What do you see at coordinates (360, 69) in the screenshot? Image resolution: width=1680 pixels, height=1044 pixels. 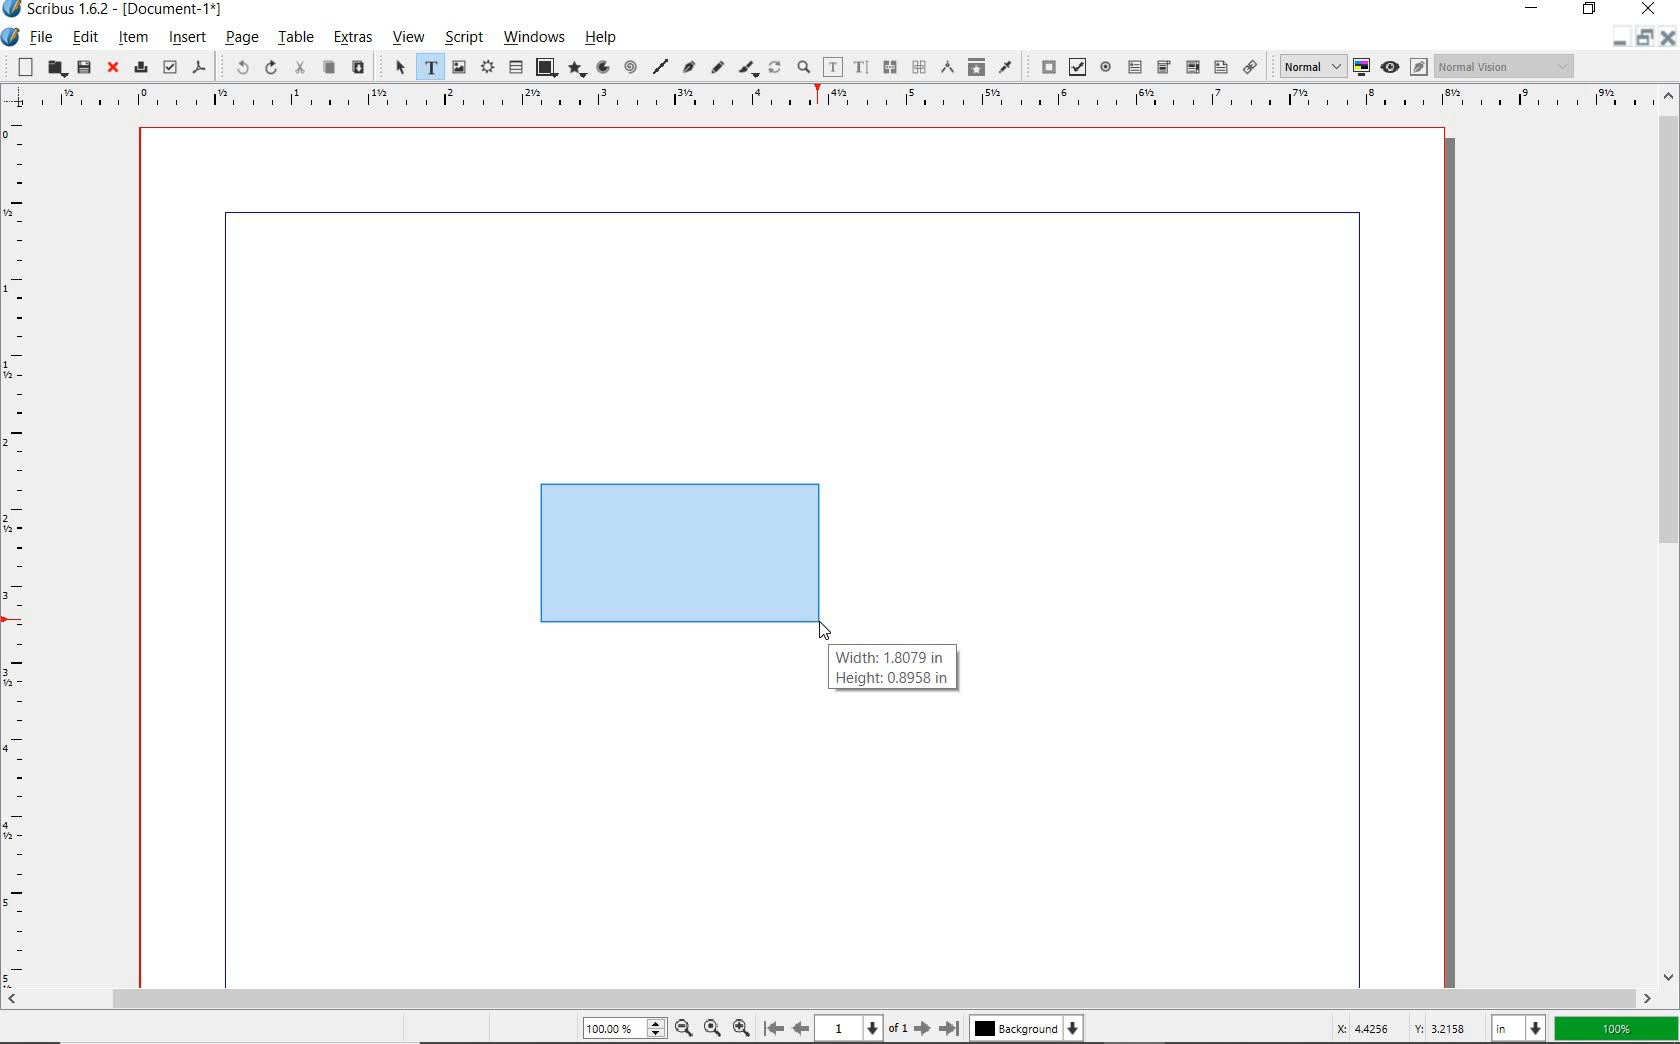 I see `paste` at bounding box center [360, 69].